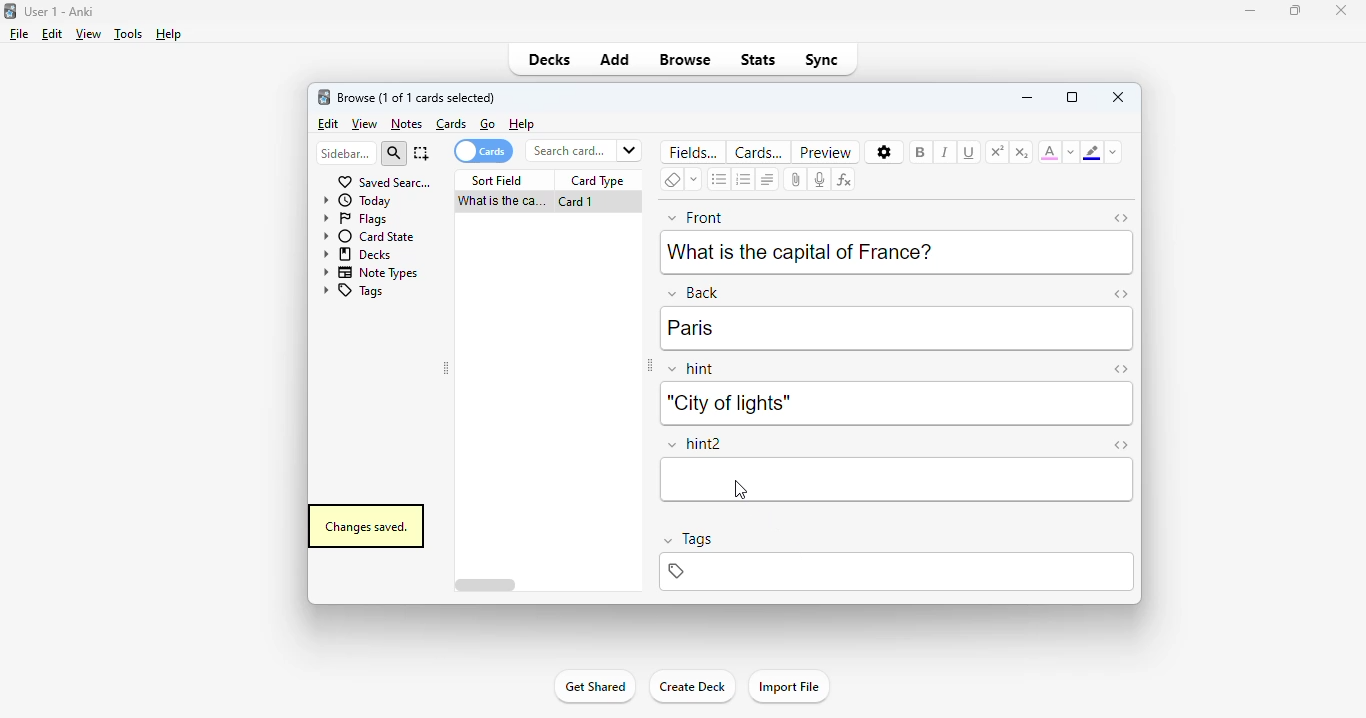 Image resolution: width=1366 pixels, height=718 pixels. I want to click on close, so click(1119, 96).